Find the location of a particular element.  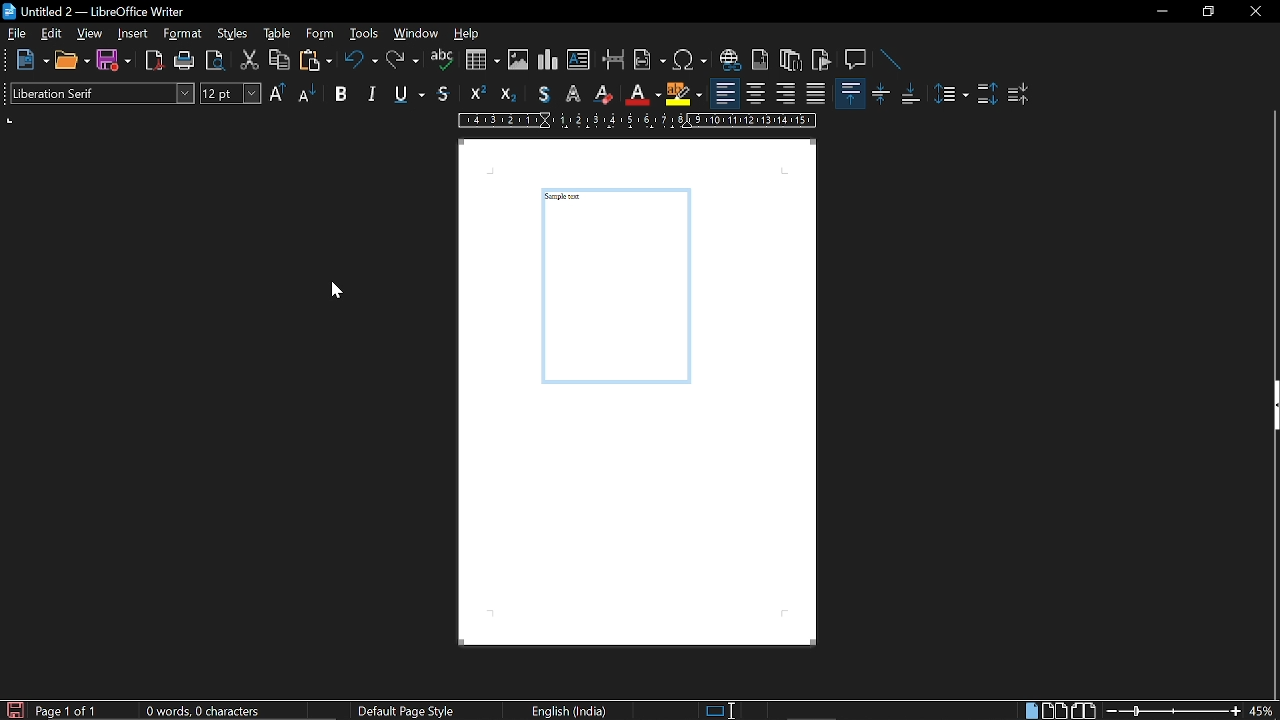

current zoom is located at coordinates (1262, 711).